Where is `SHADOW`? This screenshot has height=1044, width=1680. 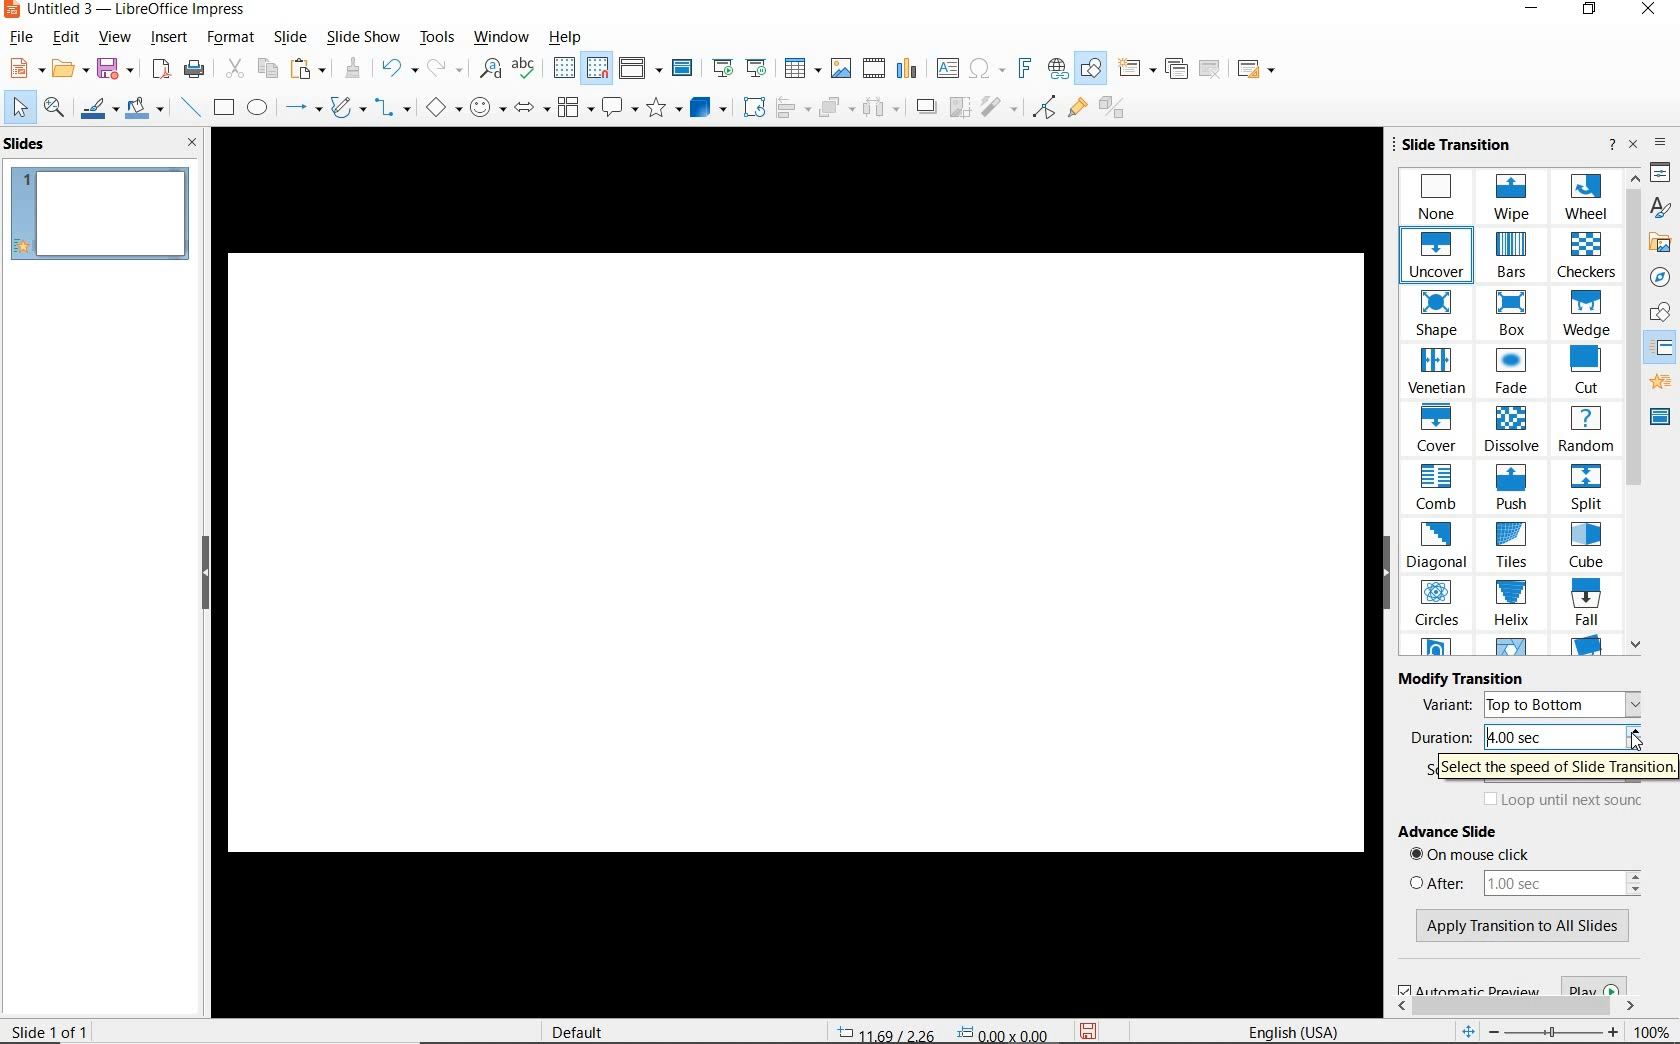
SHADOW is located at coordinates (926, 107).